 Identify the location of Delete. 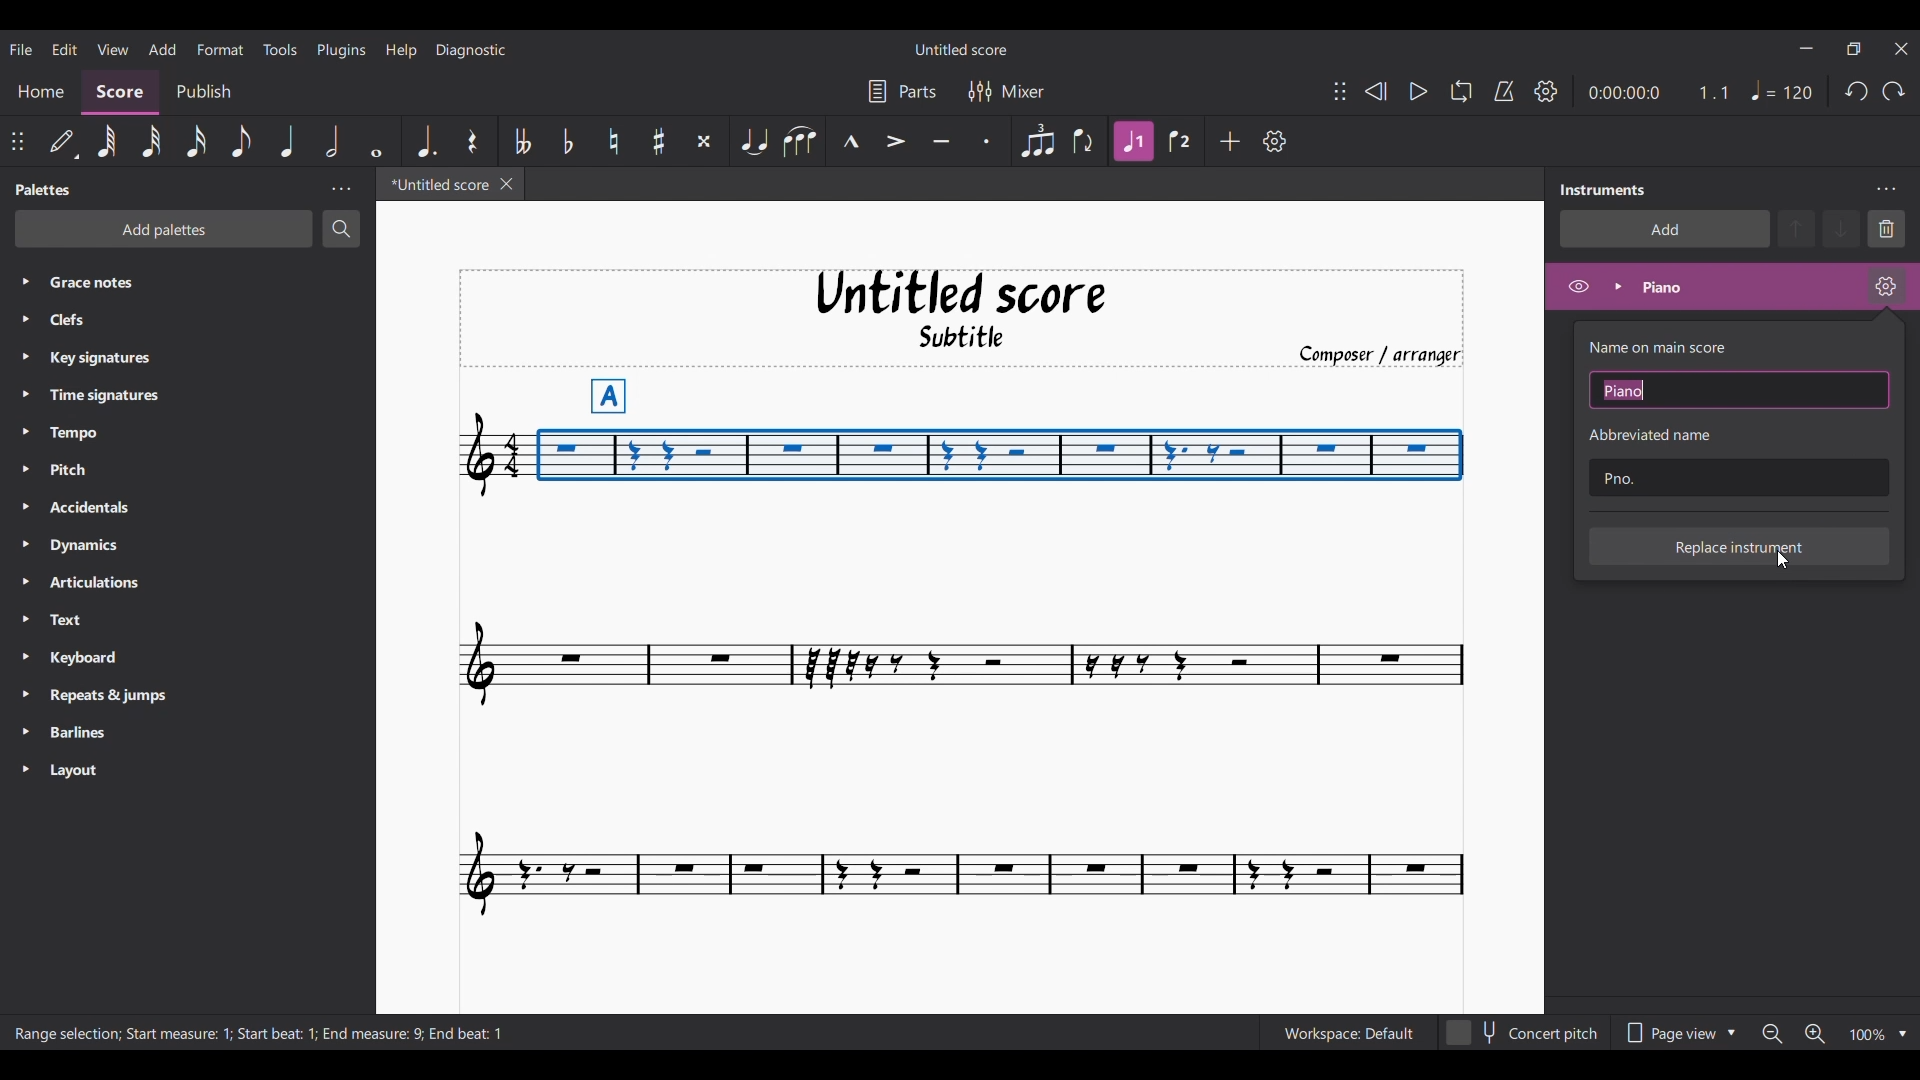
(1887, 229).